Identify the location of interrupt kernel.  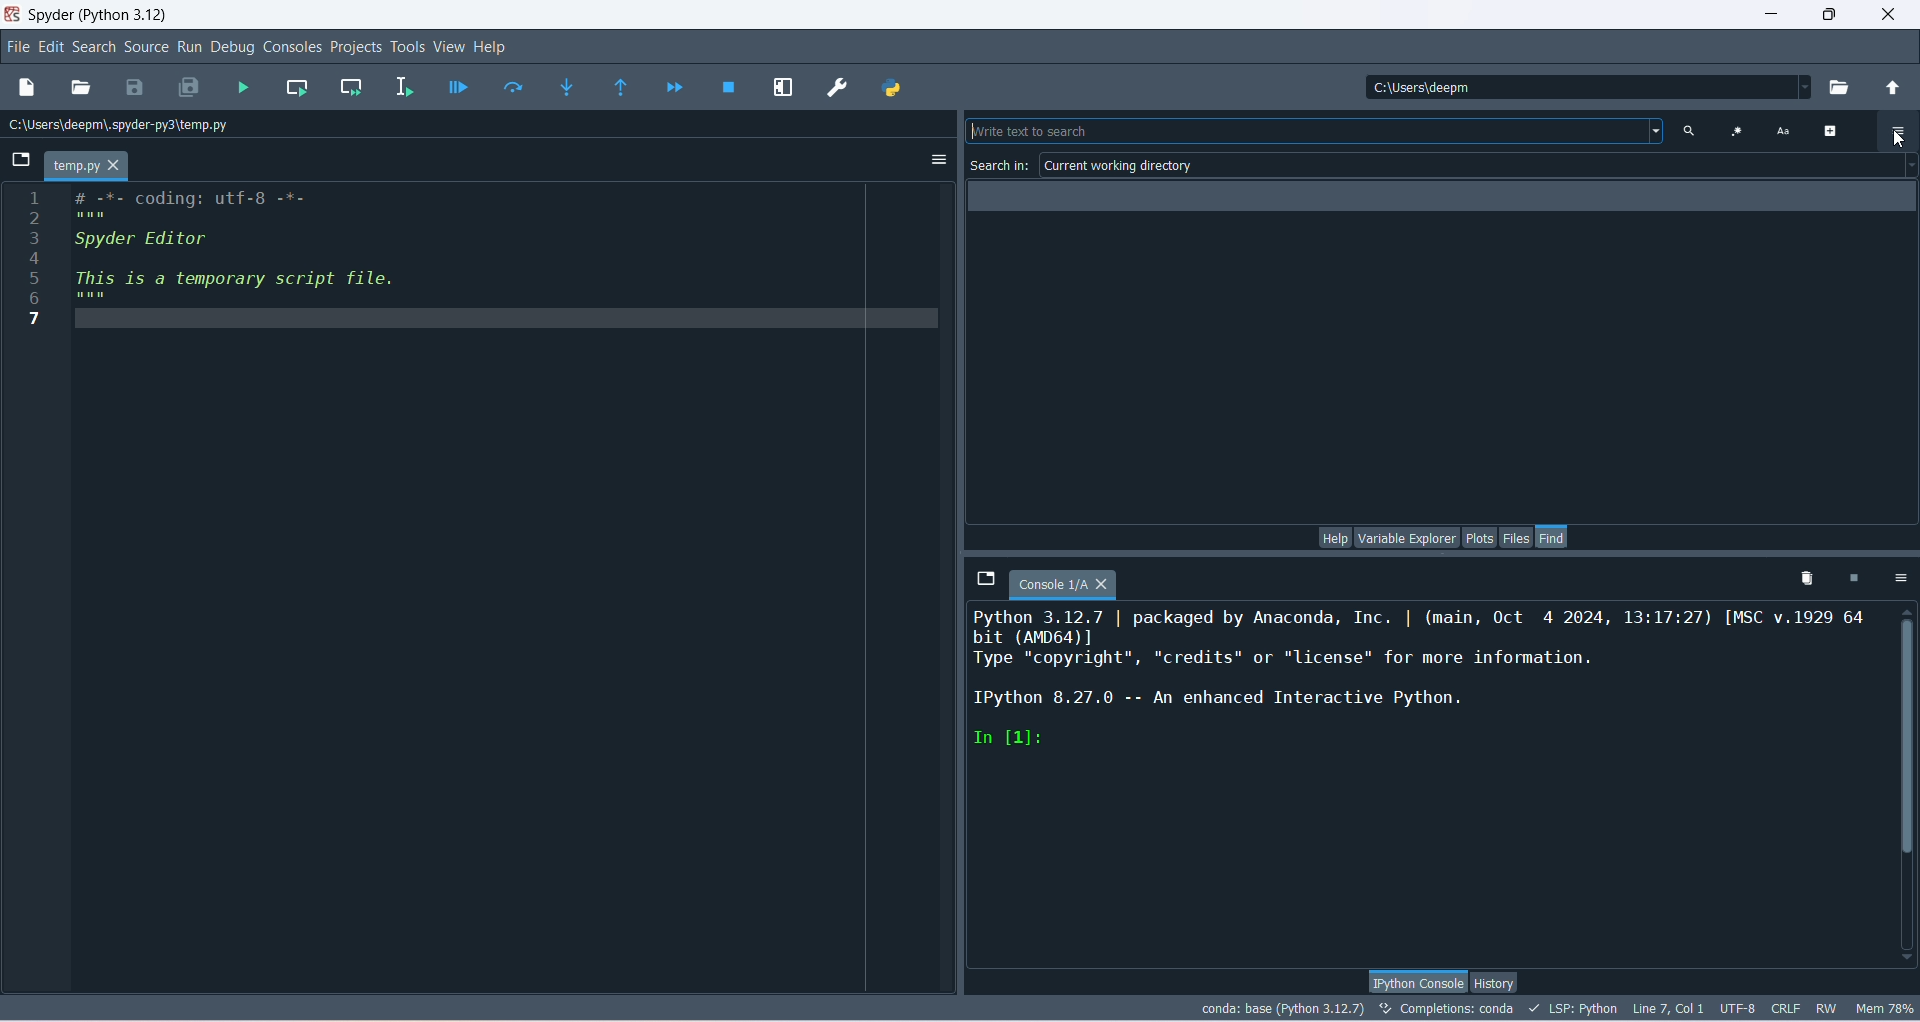
(1852, 581).